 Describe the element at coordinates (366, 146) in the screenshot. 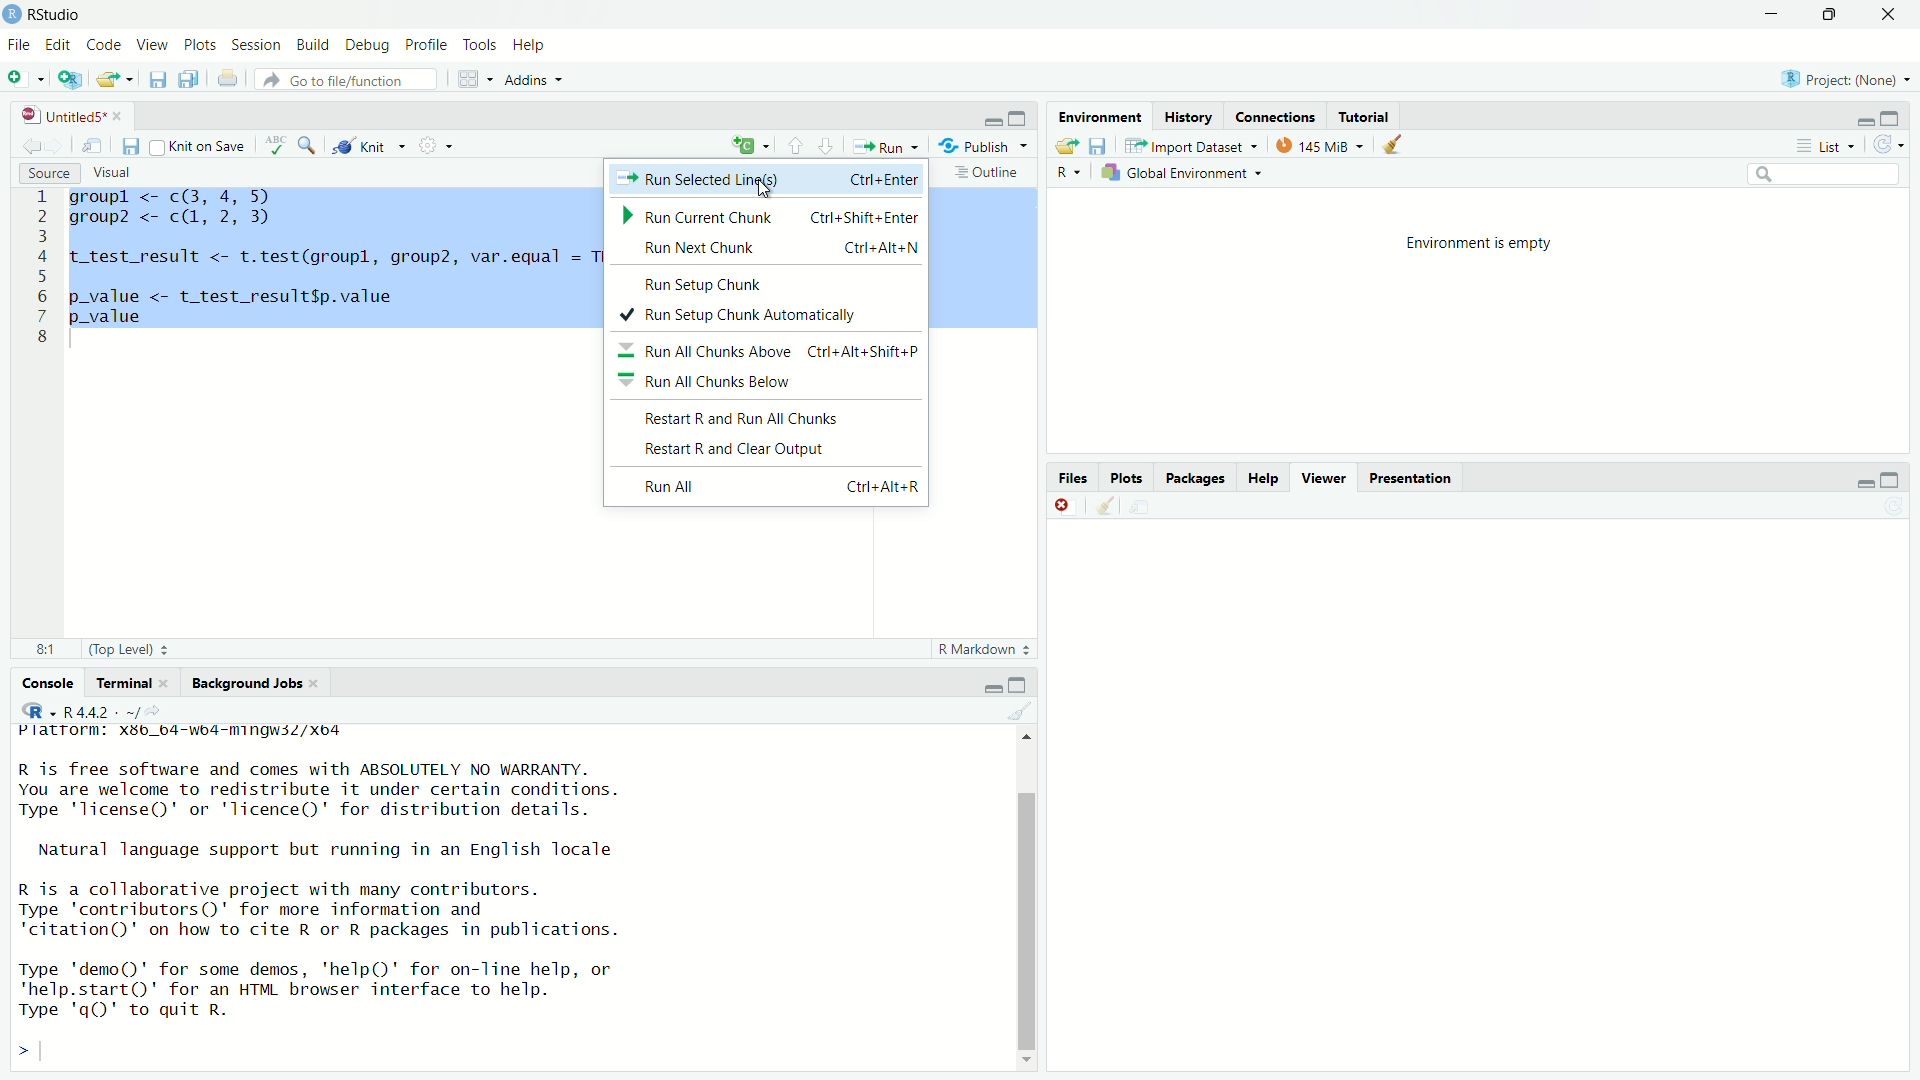

I see `@ Knit ~` at that location.